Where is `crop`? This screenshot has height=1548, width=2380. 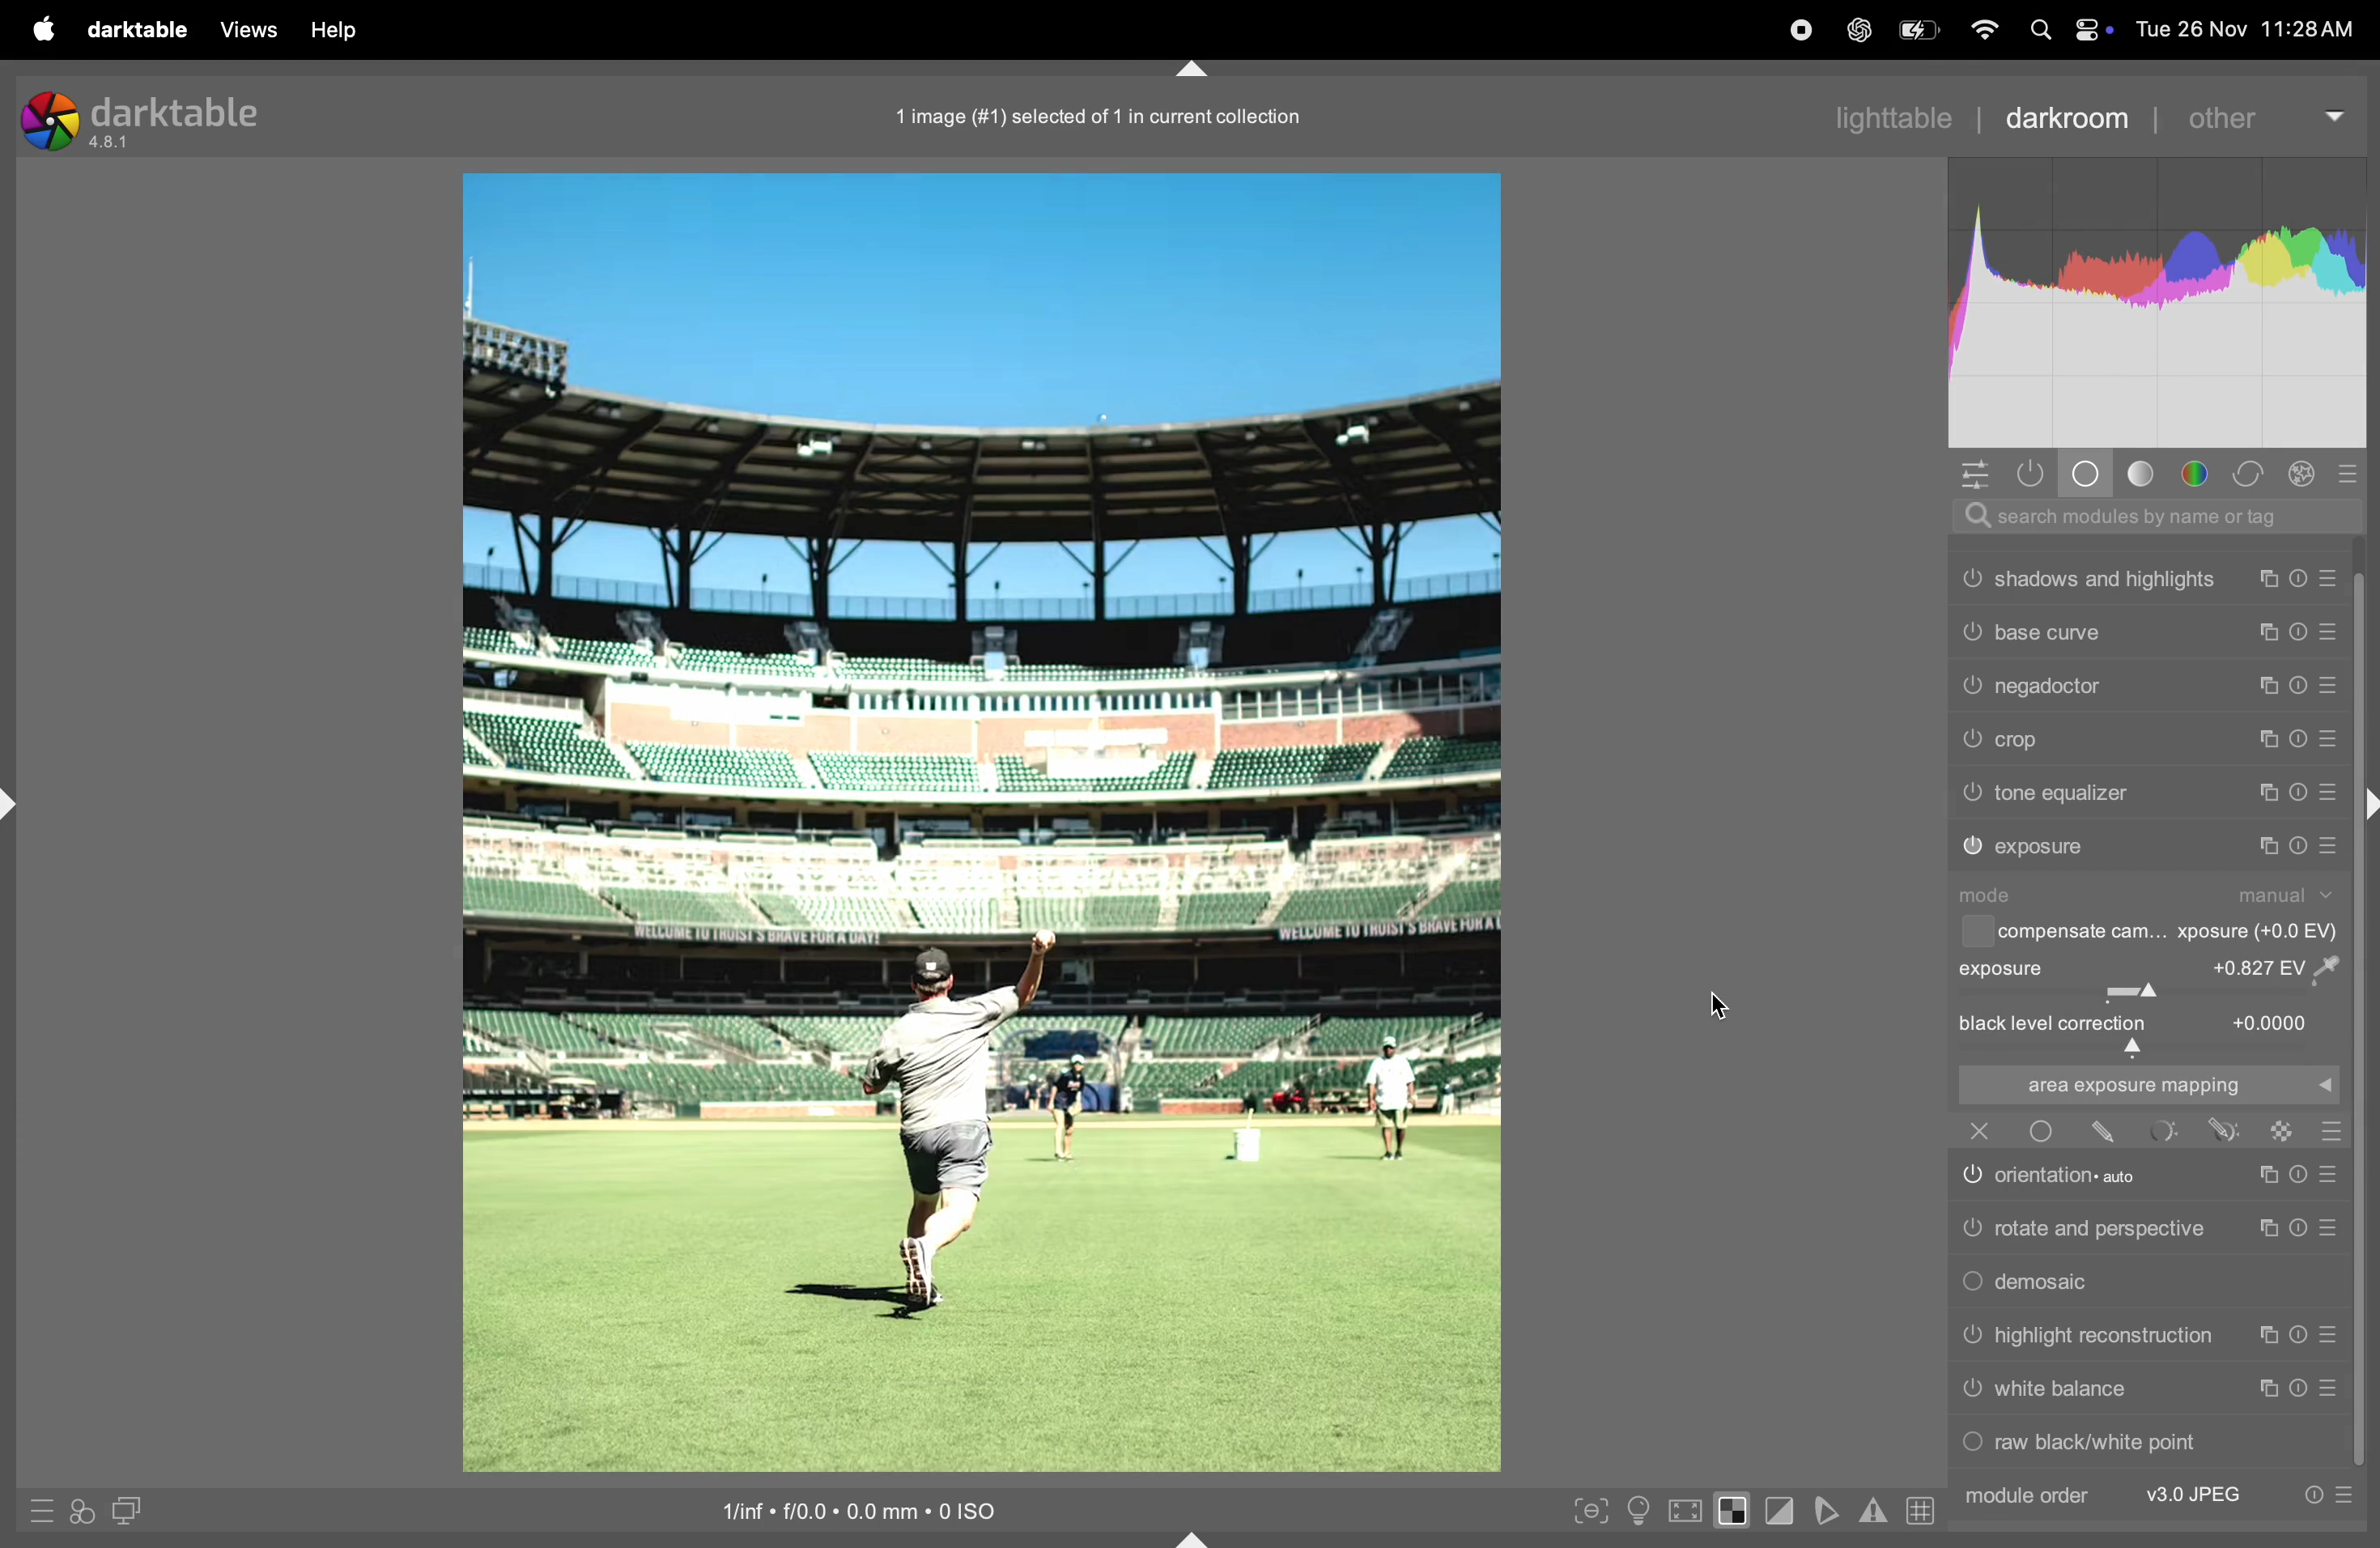 crop is located at coordinates (2024, 741).